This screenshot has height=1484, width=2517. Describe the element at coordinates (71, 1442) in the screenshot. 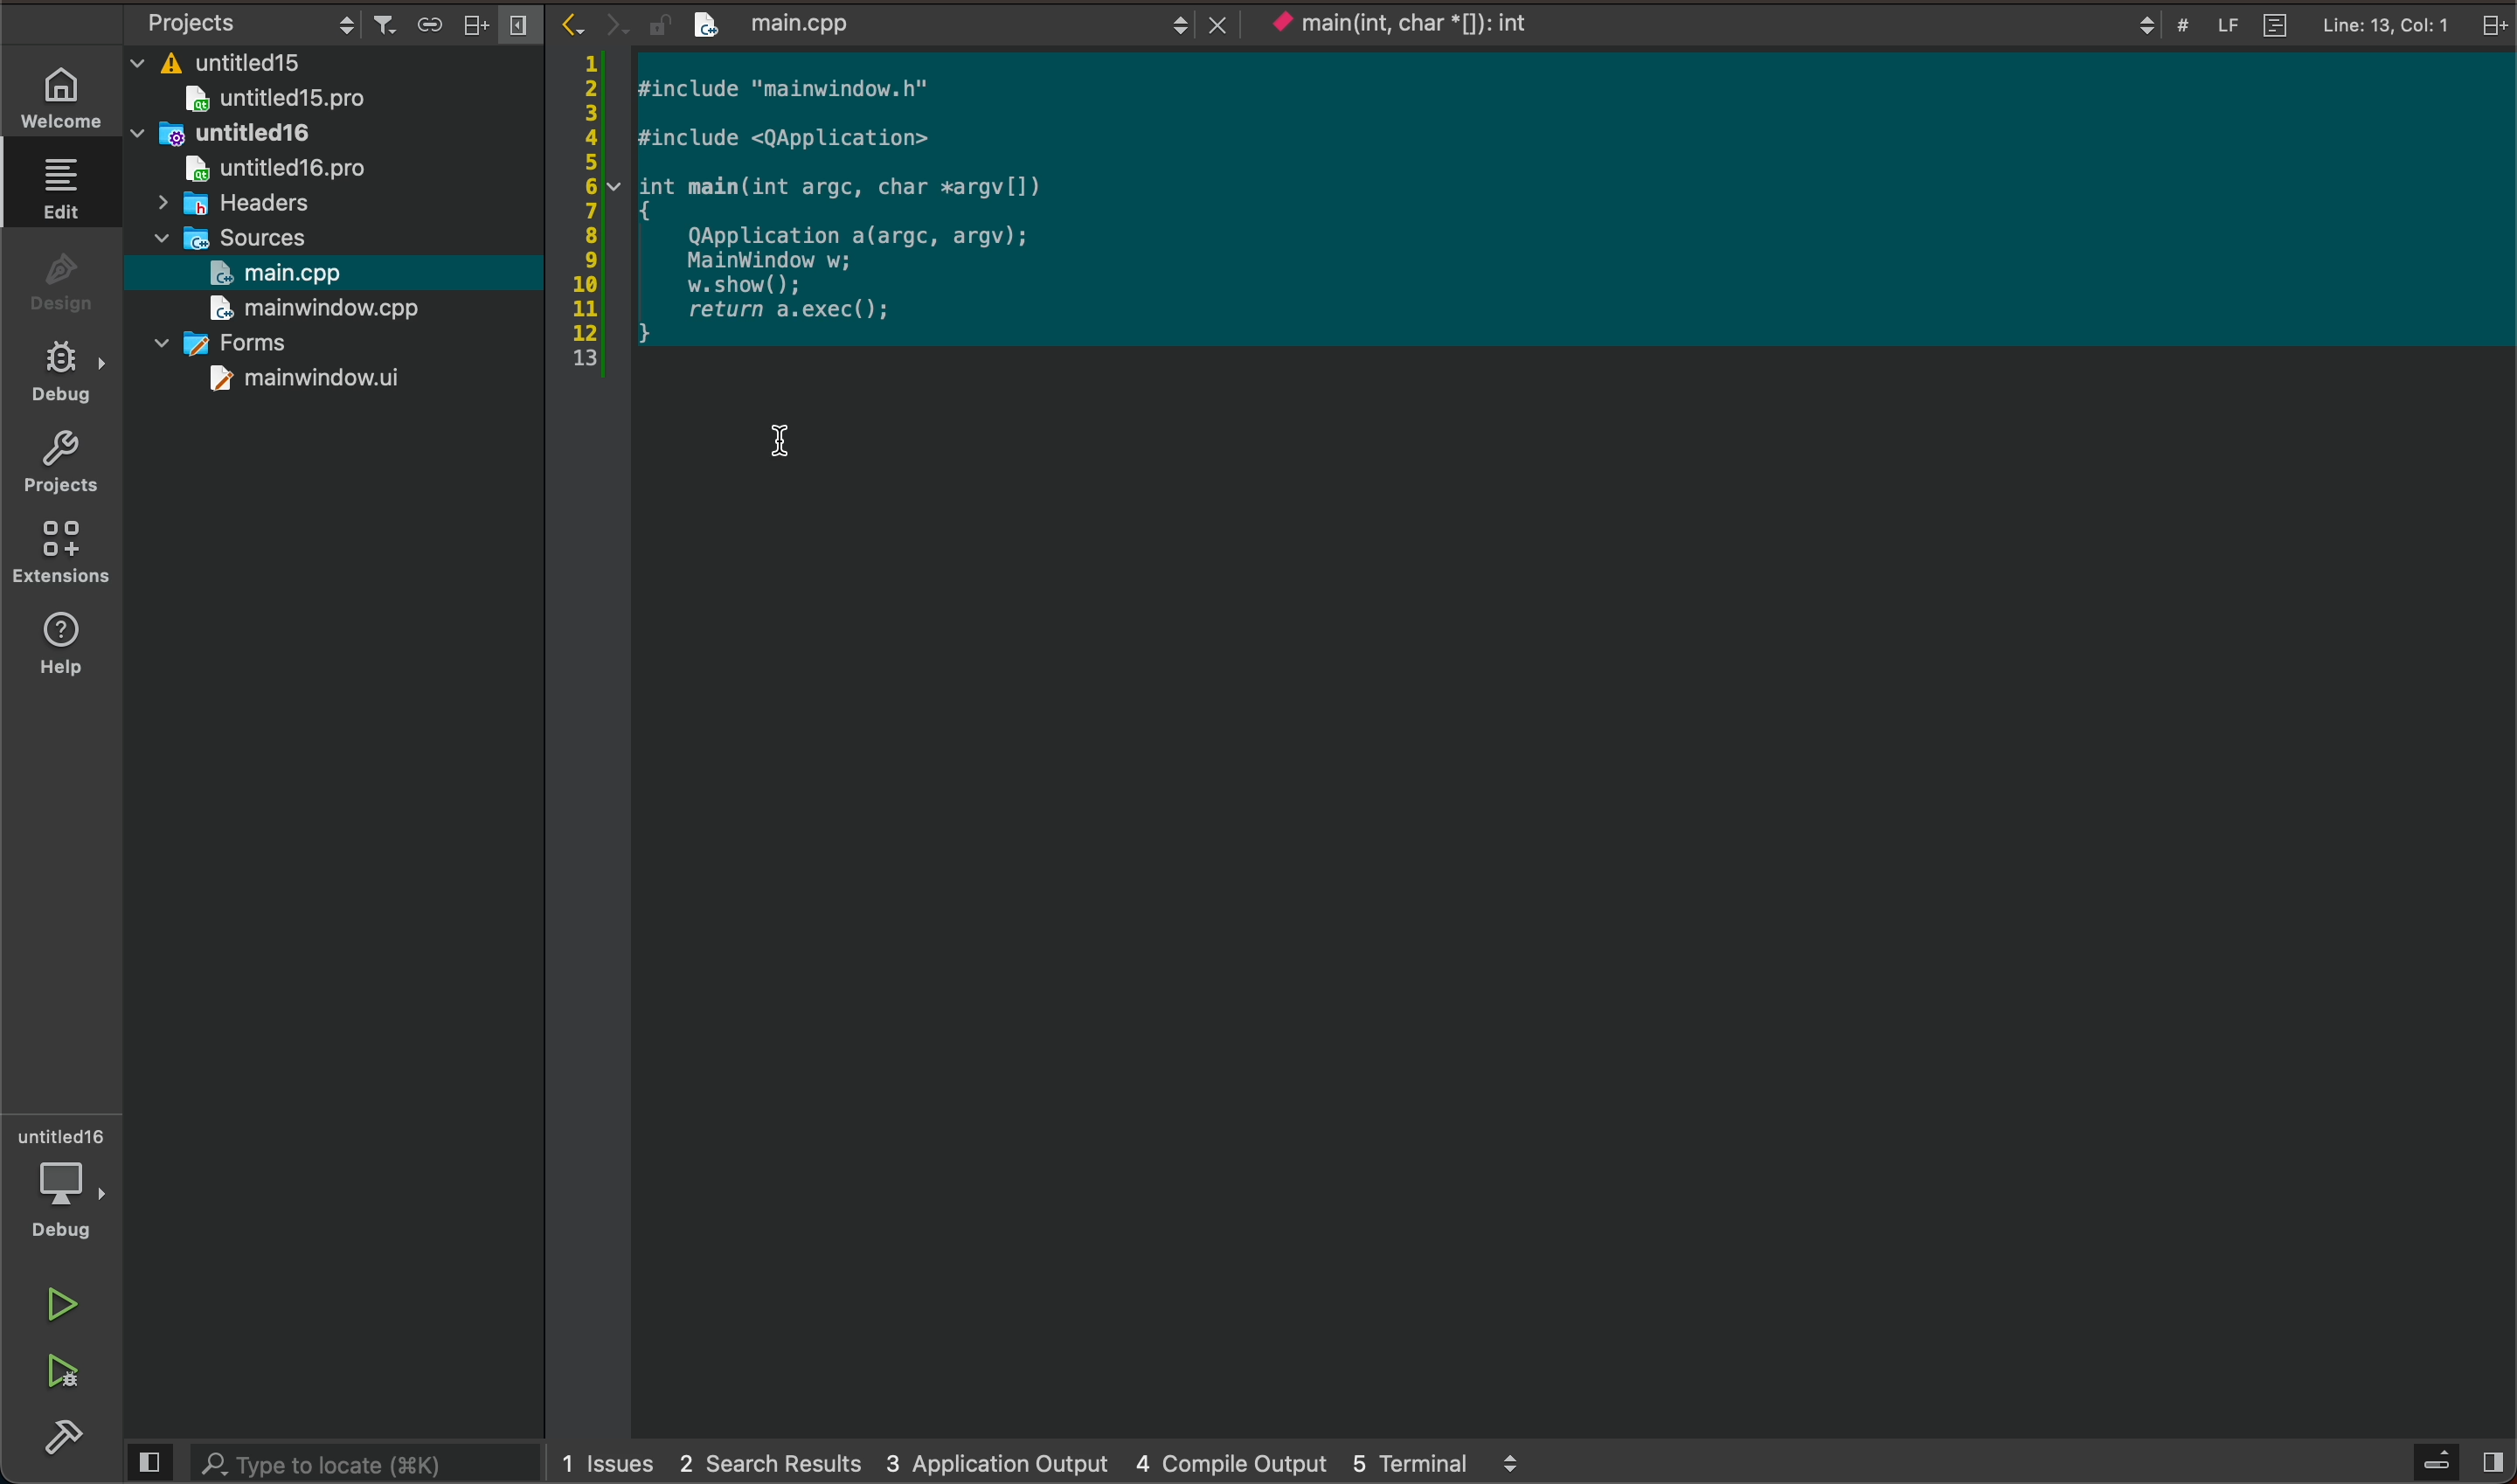

I see `build` at that location.